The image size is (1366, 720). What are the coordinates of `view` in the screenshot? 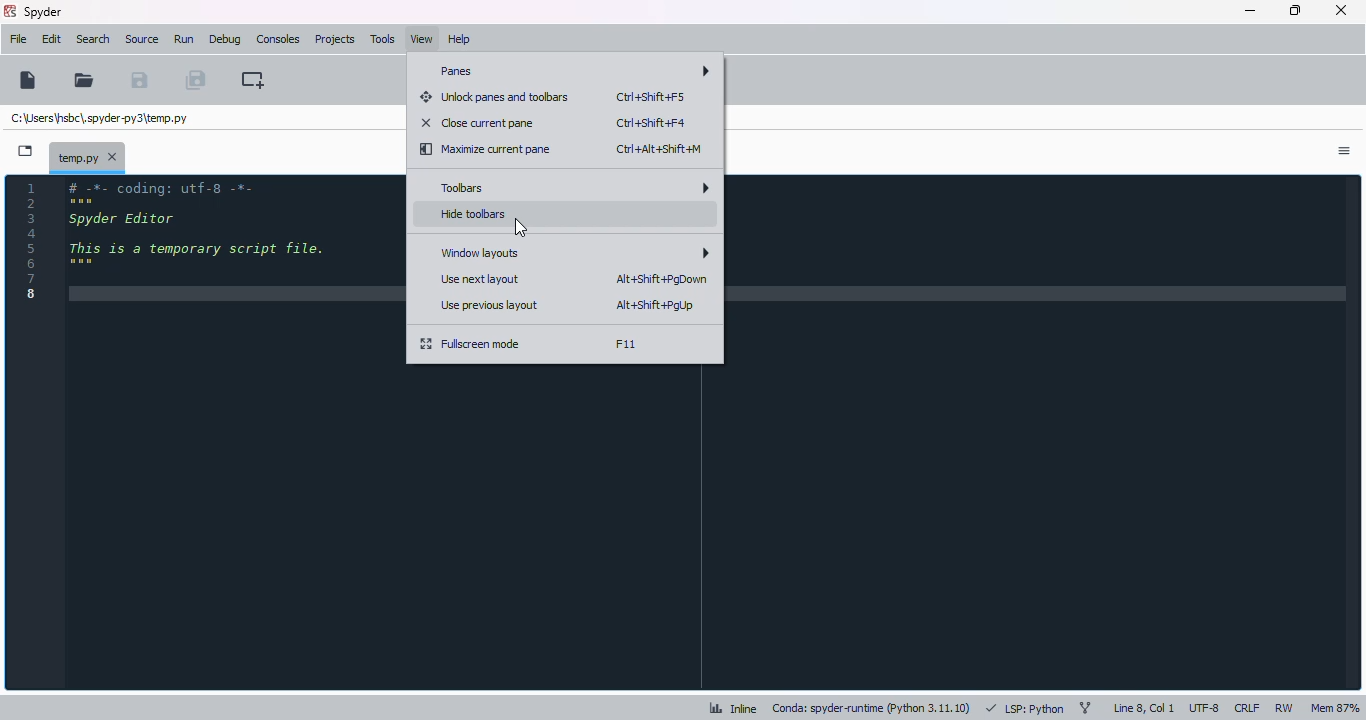 It's located at (420, 39).